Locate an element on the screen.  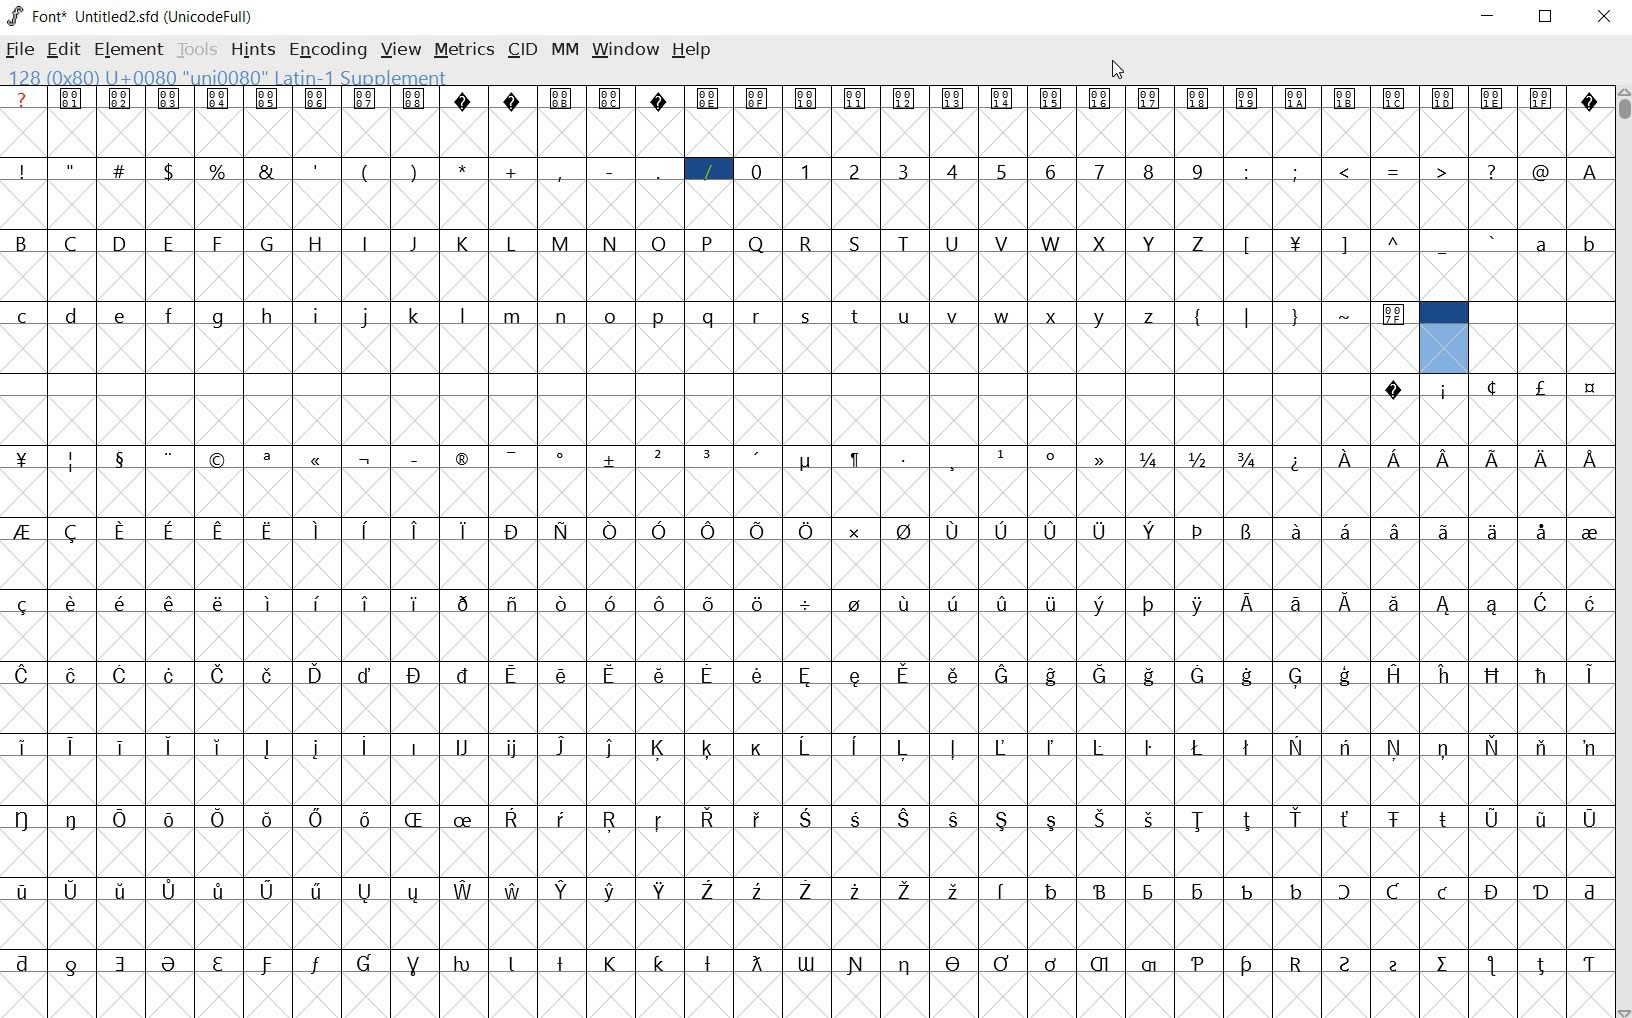
& is located at coordinates (268, 171).